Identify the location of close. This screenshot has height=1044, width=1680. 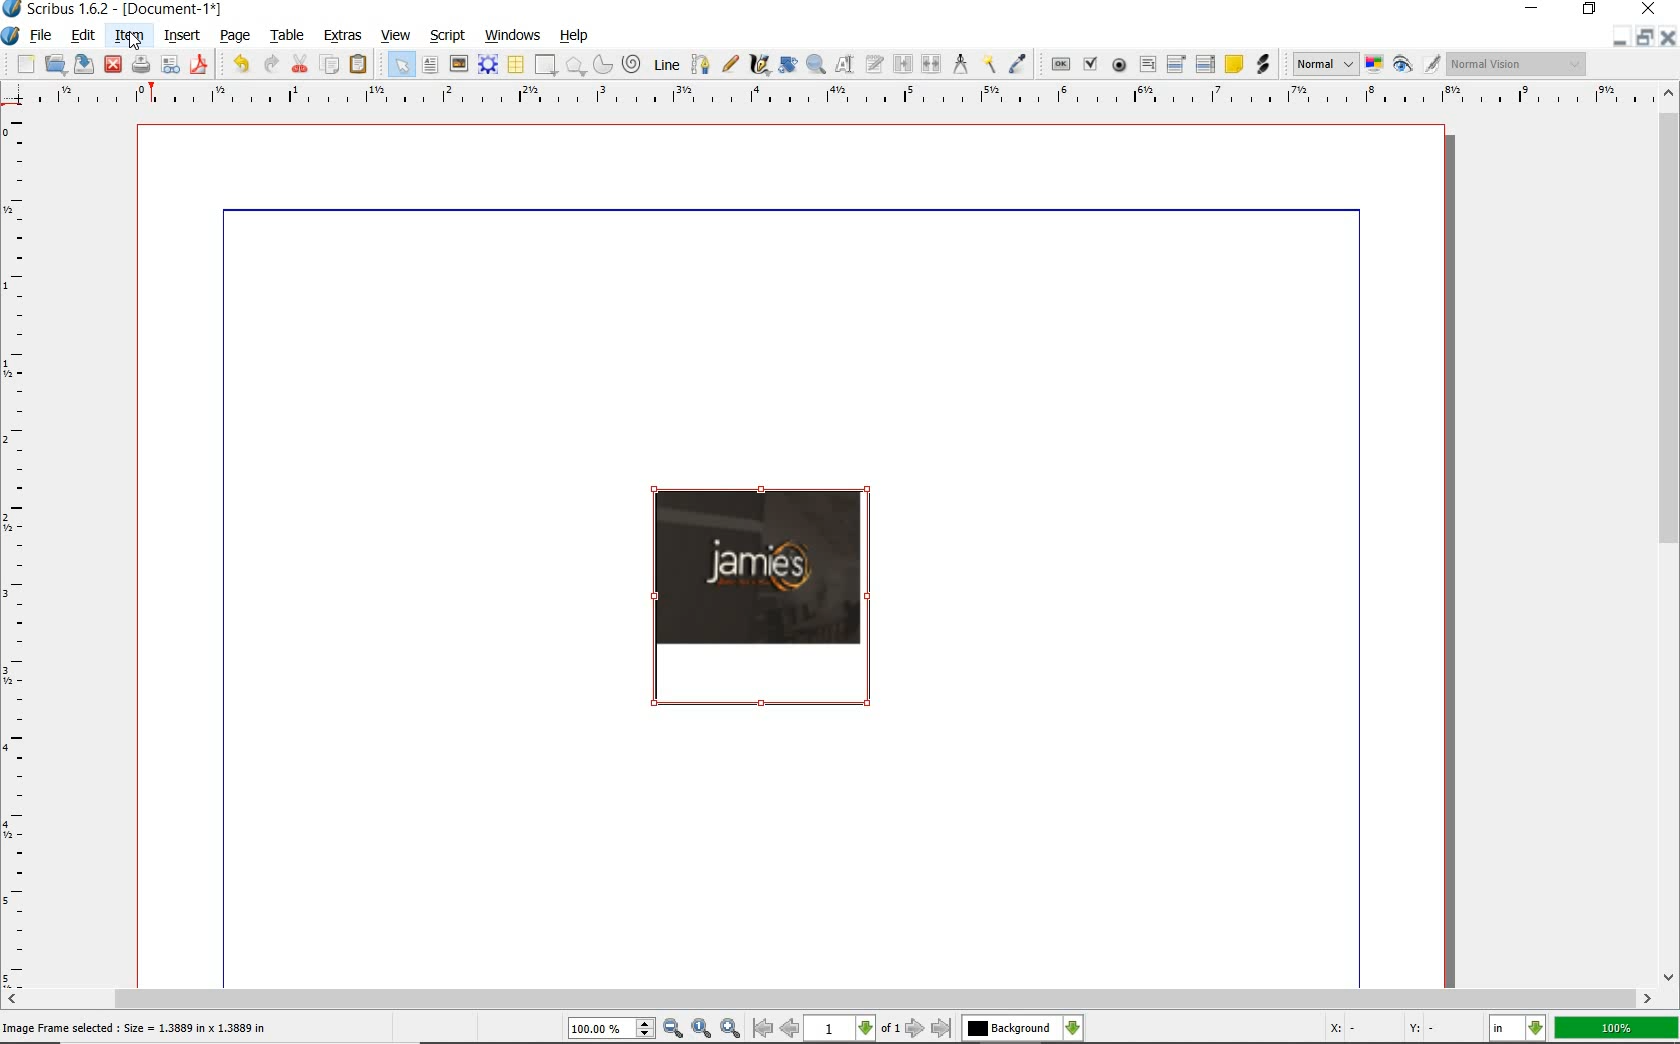
(1652, 9).